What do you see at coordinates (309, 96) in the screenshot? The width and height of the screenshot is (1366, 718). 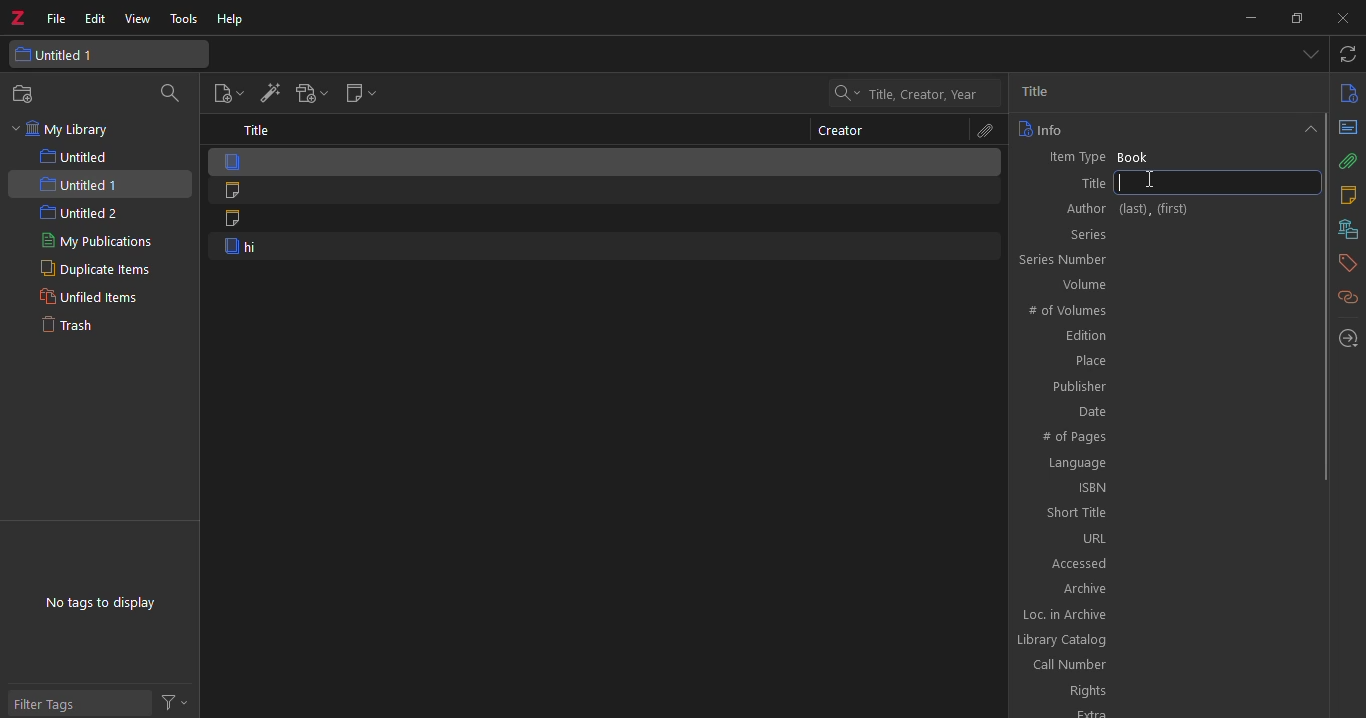 I see `add attach` at bounding box center [309, 96].